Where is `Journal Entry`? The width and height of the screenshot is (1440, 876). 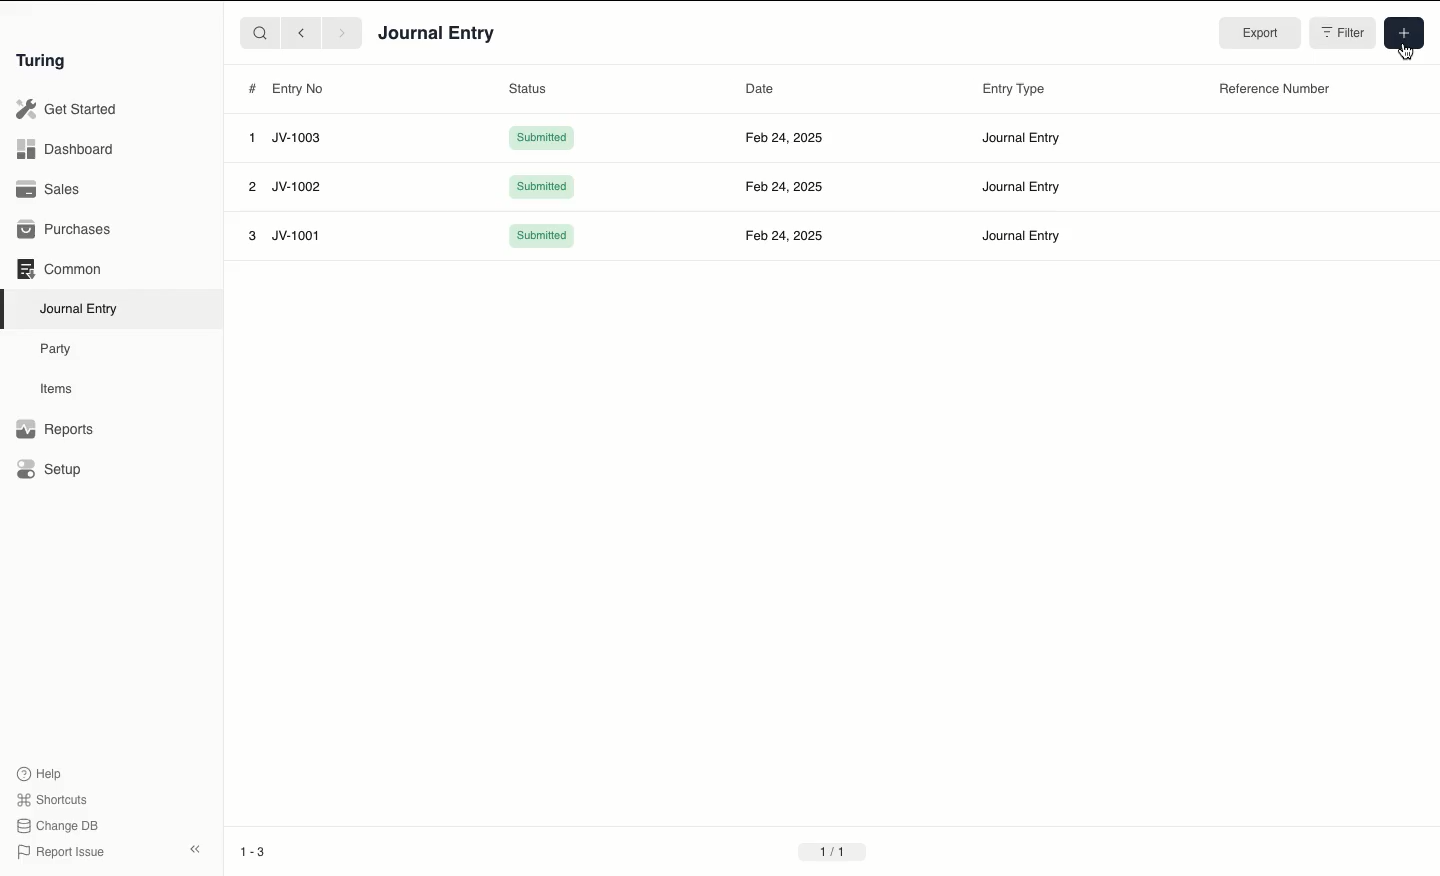 Journal Entry is located at coordinates (1021, 187).